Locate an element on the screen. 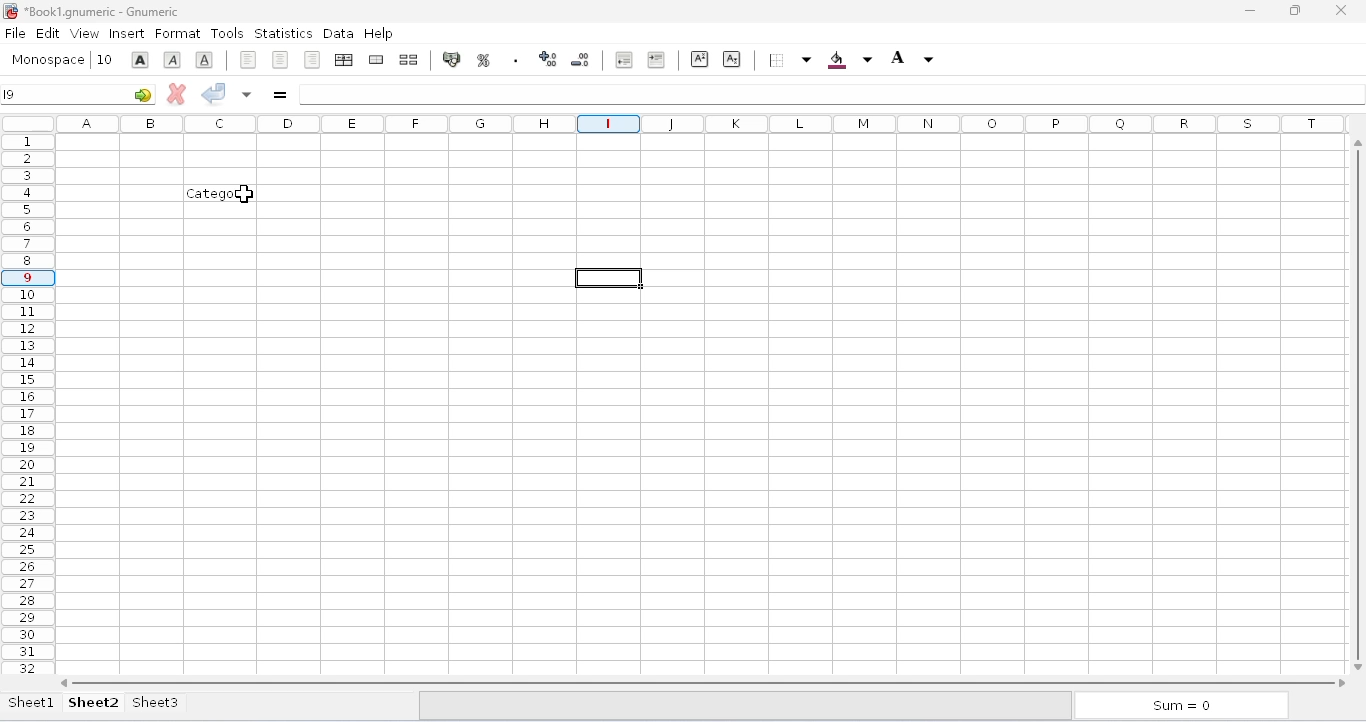 The image size is (1366, 722). foreground is located at coordinates (912, 58).